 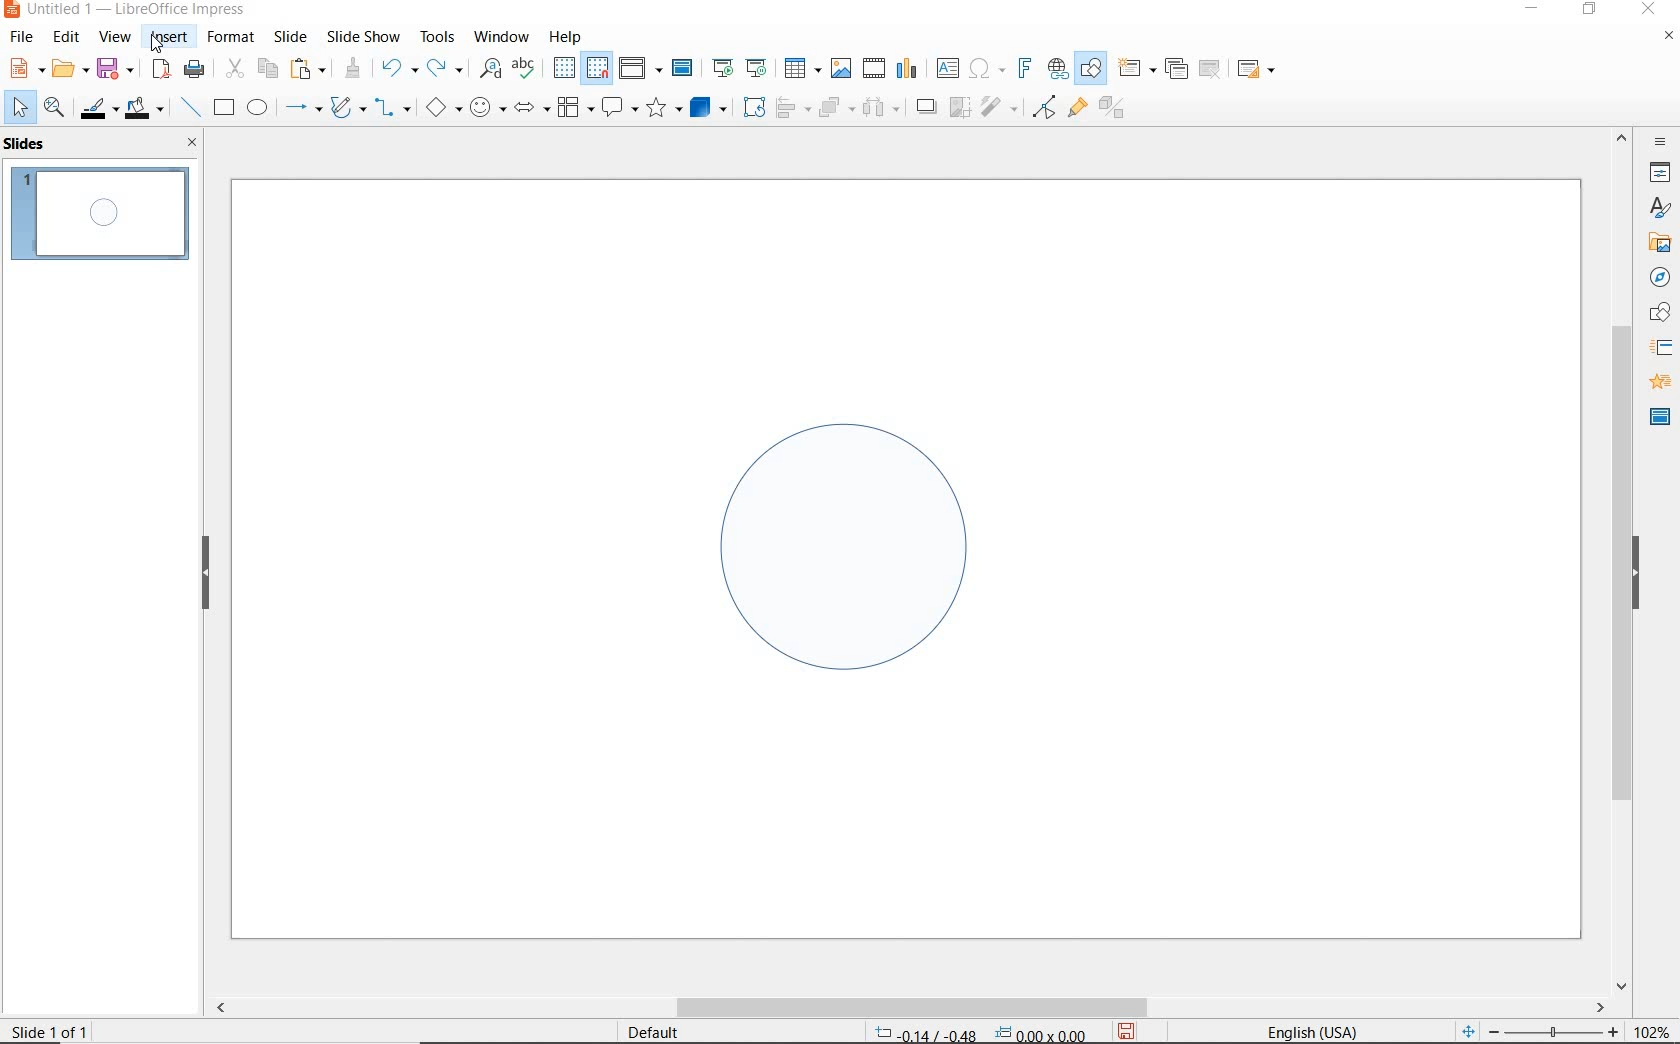 What do you see at coordinates (443, 110) in the screenshot?
I see `basic shapes` at bounding box center [443, 110].